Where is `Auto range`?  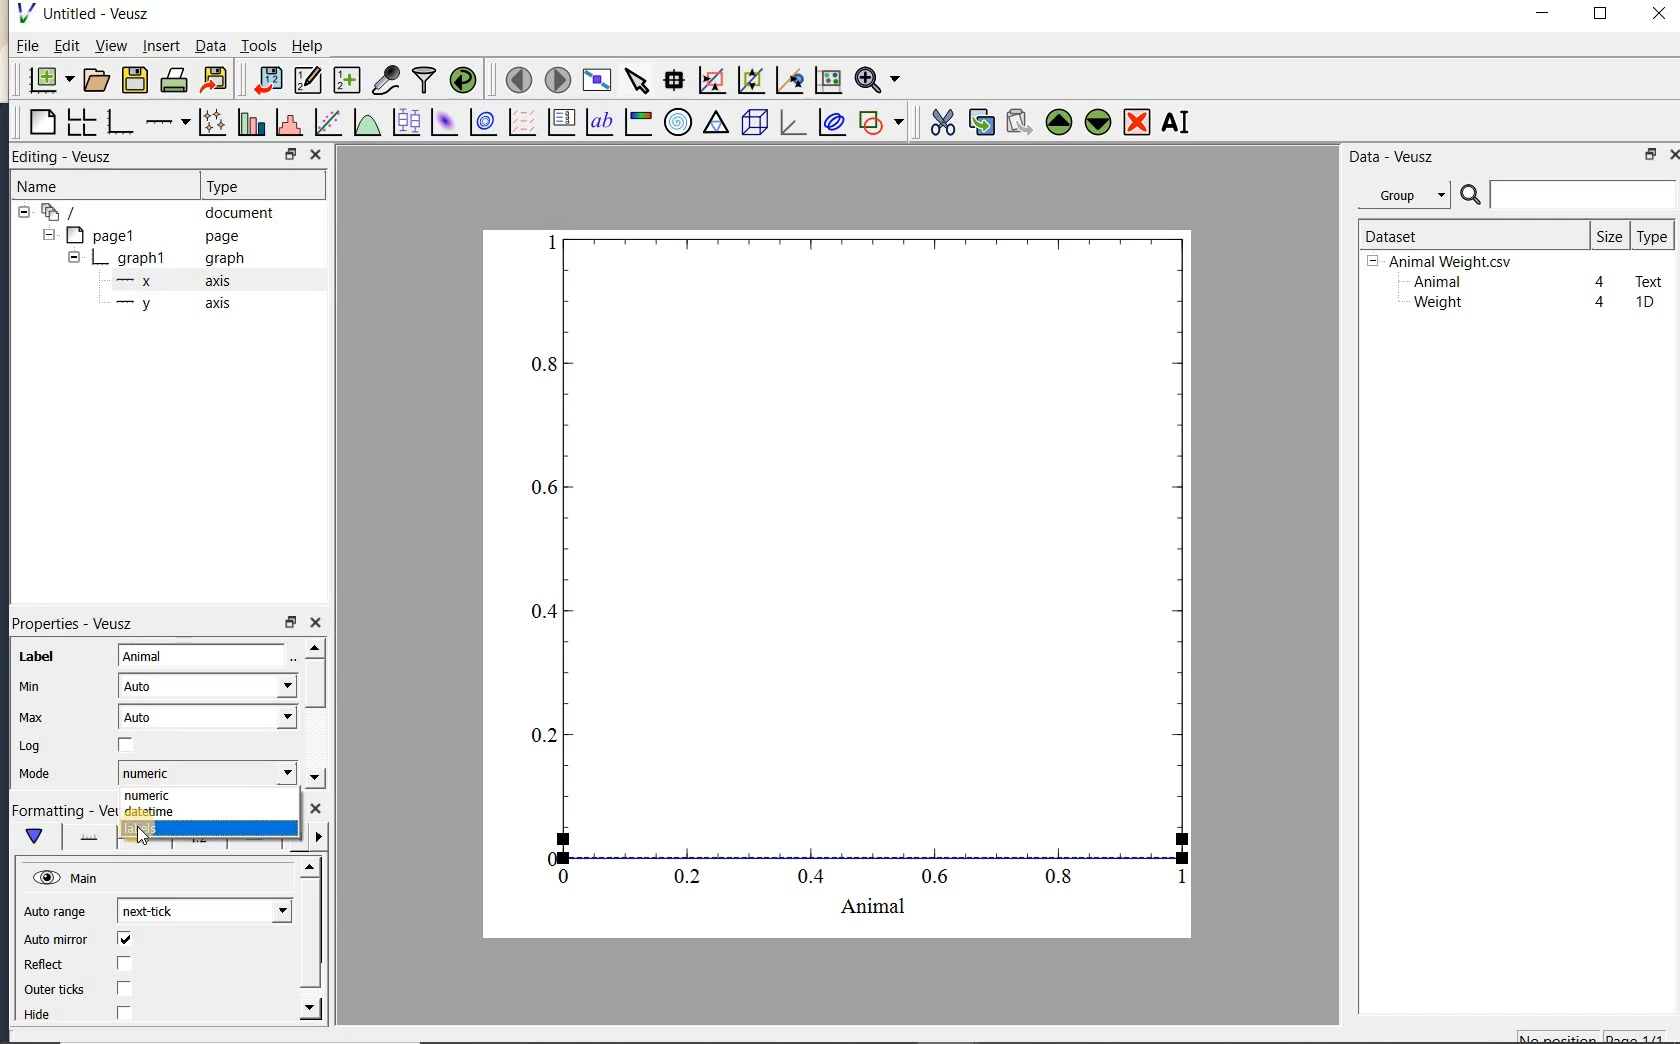
Auto range is located at coordinates (55, 912).